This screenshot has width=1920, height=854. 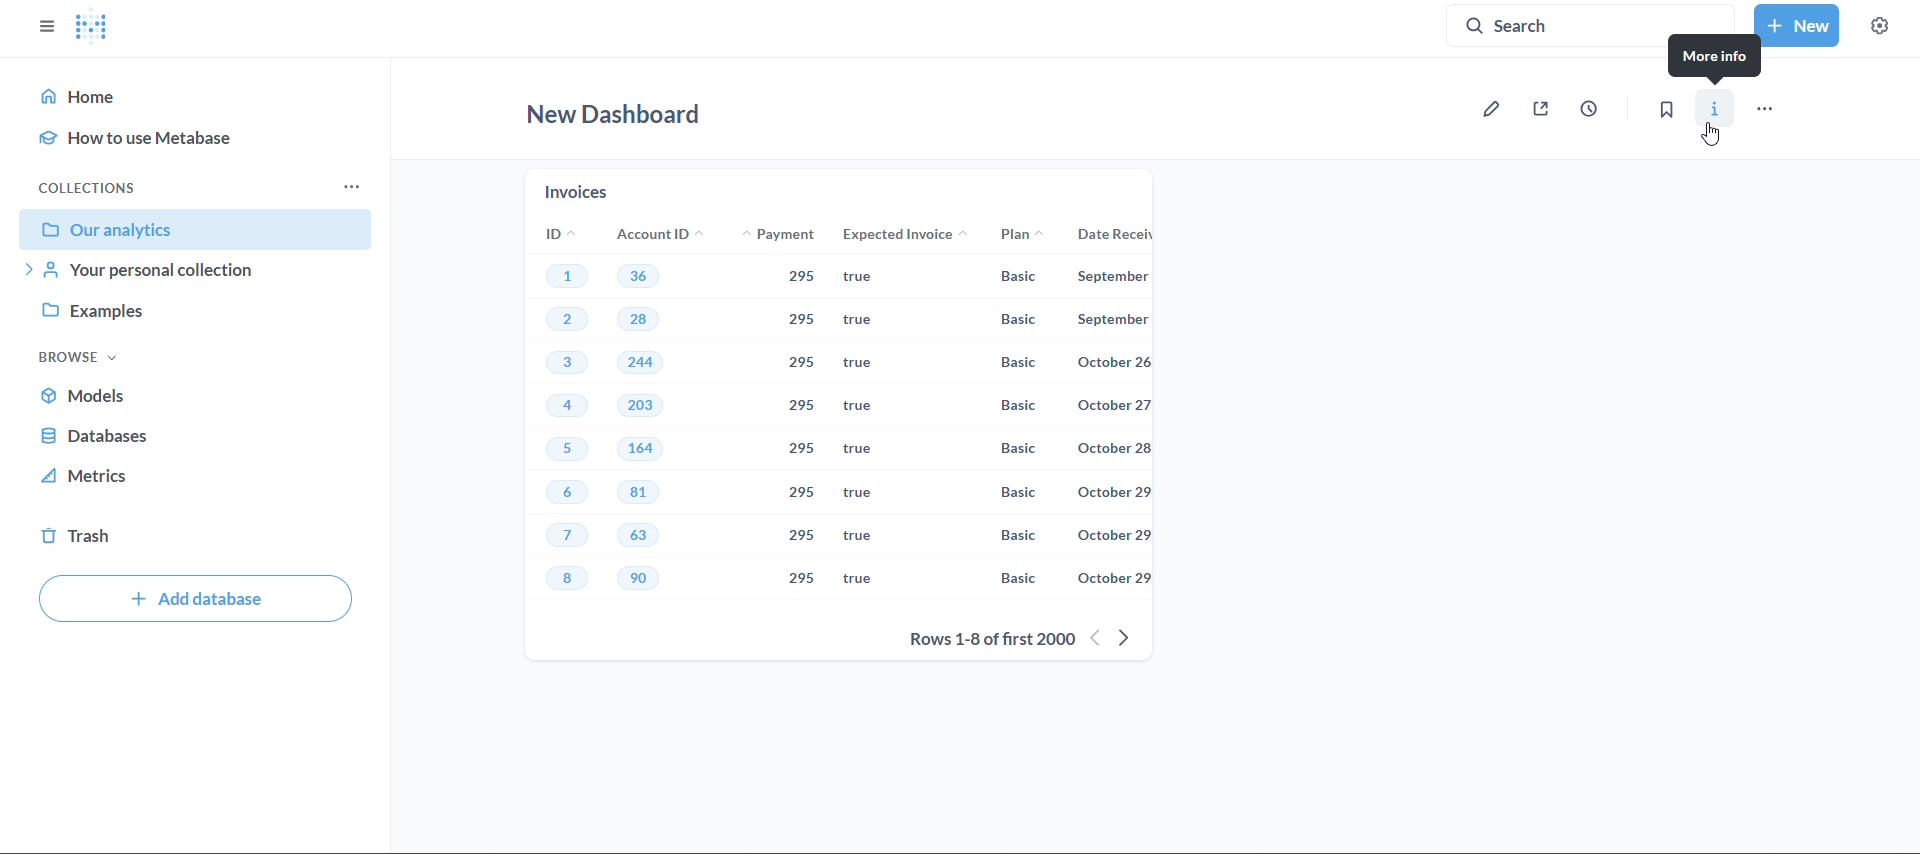 What do you see at coordinates (1119, 407) in the screenshot?
I see `october 27` at bounding box center [1119, 407].